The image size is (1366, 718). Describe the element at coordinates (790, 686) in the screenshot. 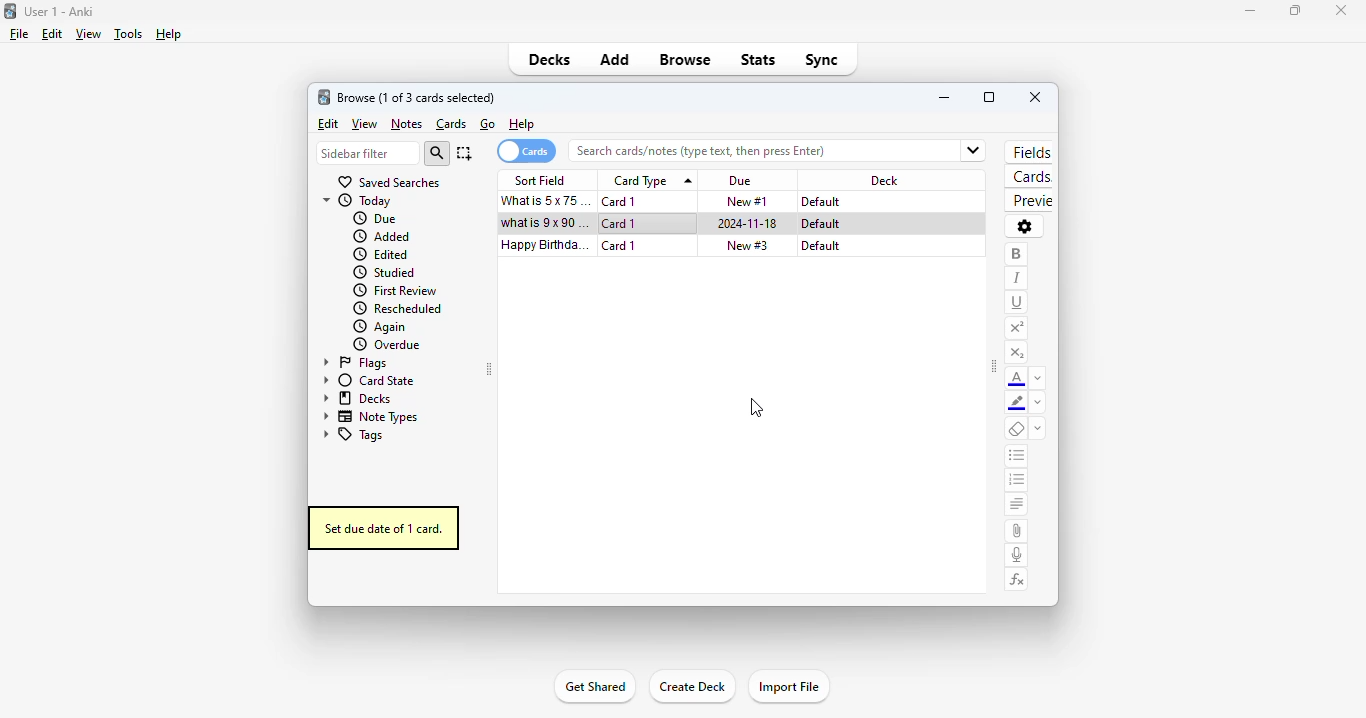

I see `import file` at that location.